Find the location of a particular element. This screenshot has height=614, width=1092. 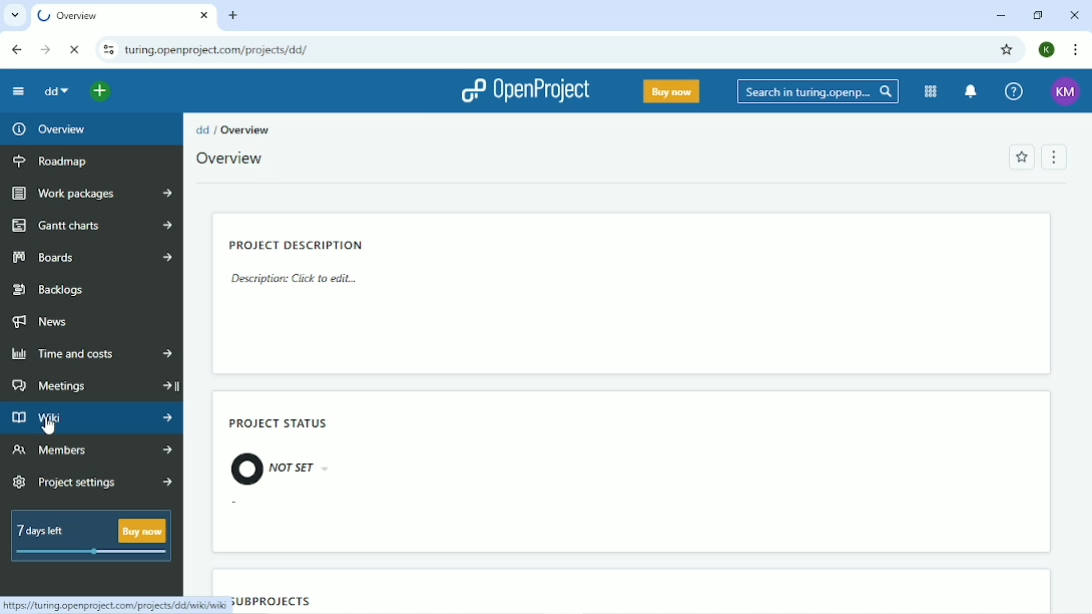

Open quick add menu is located at coordinates (101, 90).